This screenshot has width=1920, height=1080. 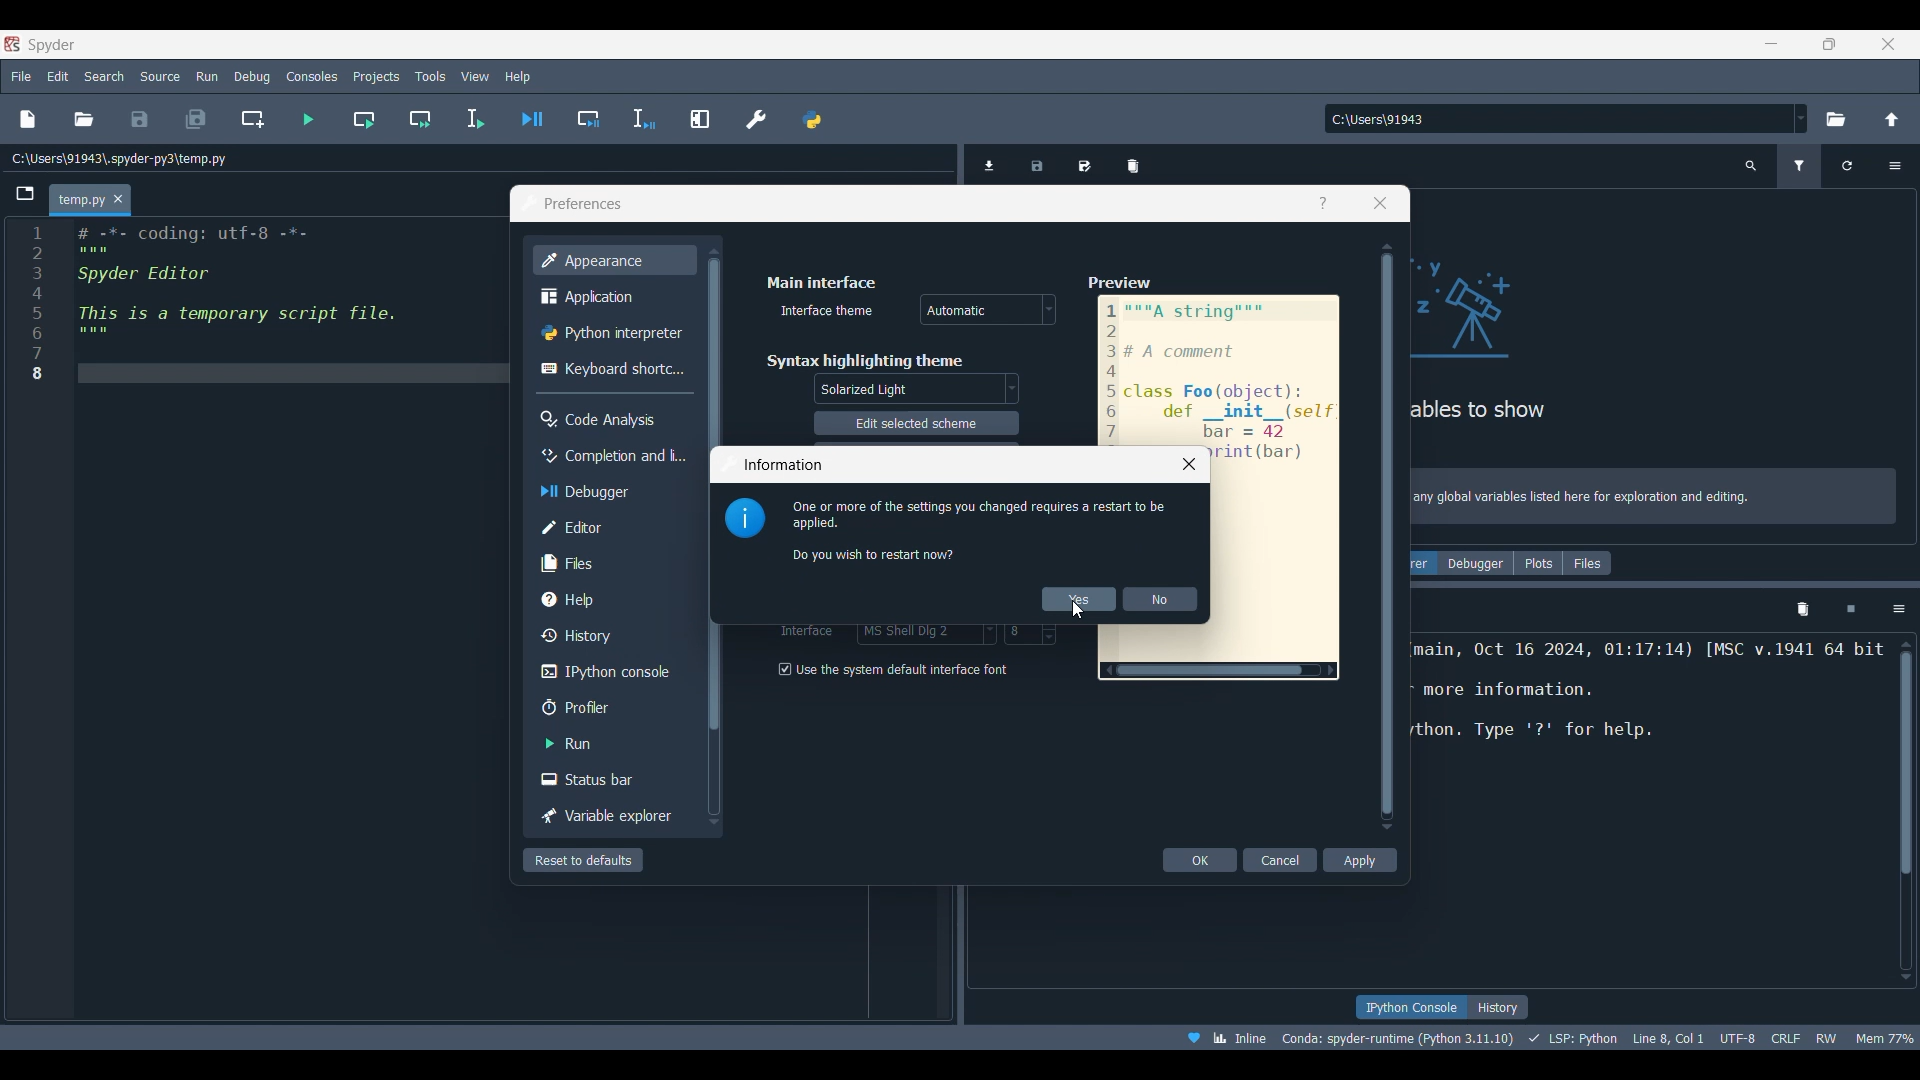 I want to click on Interface theme options, so click(x=988, y=309).